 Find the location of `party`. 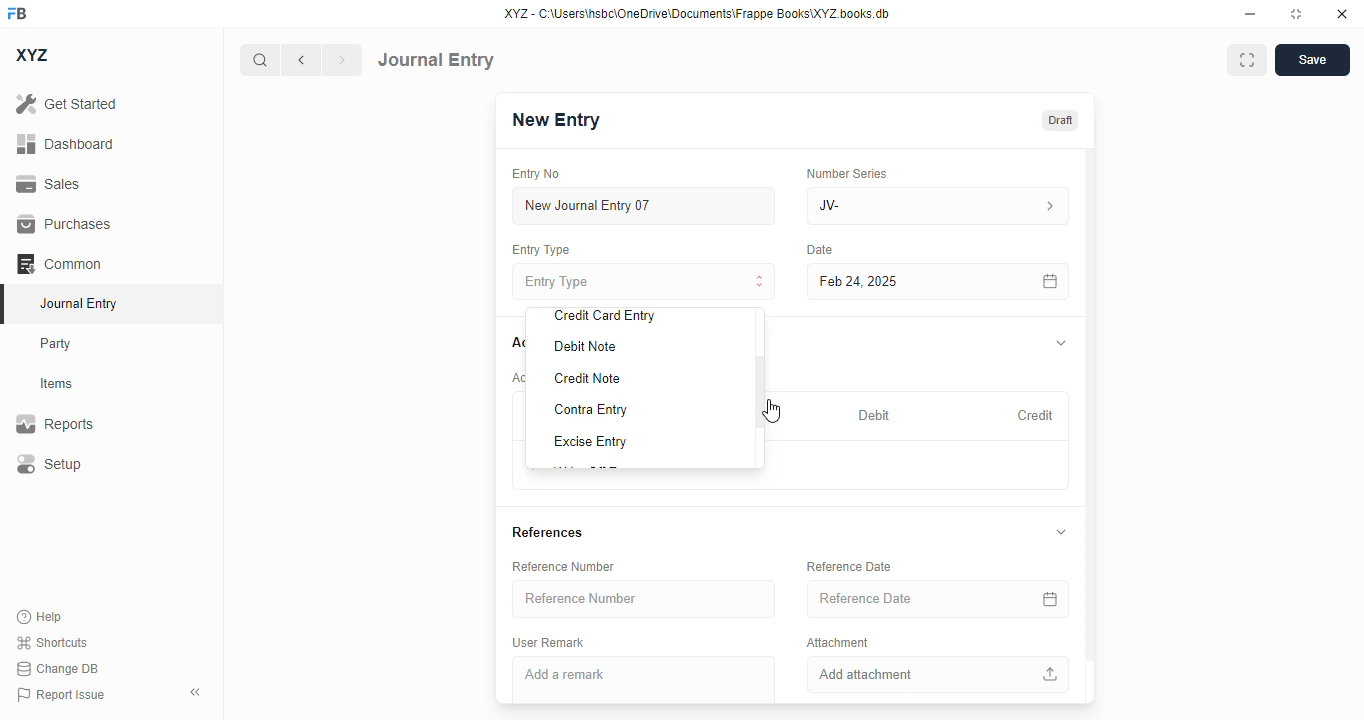

party is located at coordinates (58, 344).